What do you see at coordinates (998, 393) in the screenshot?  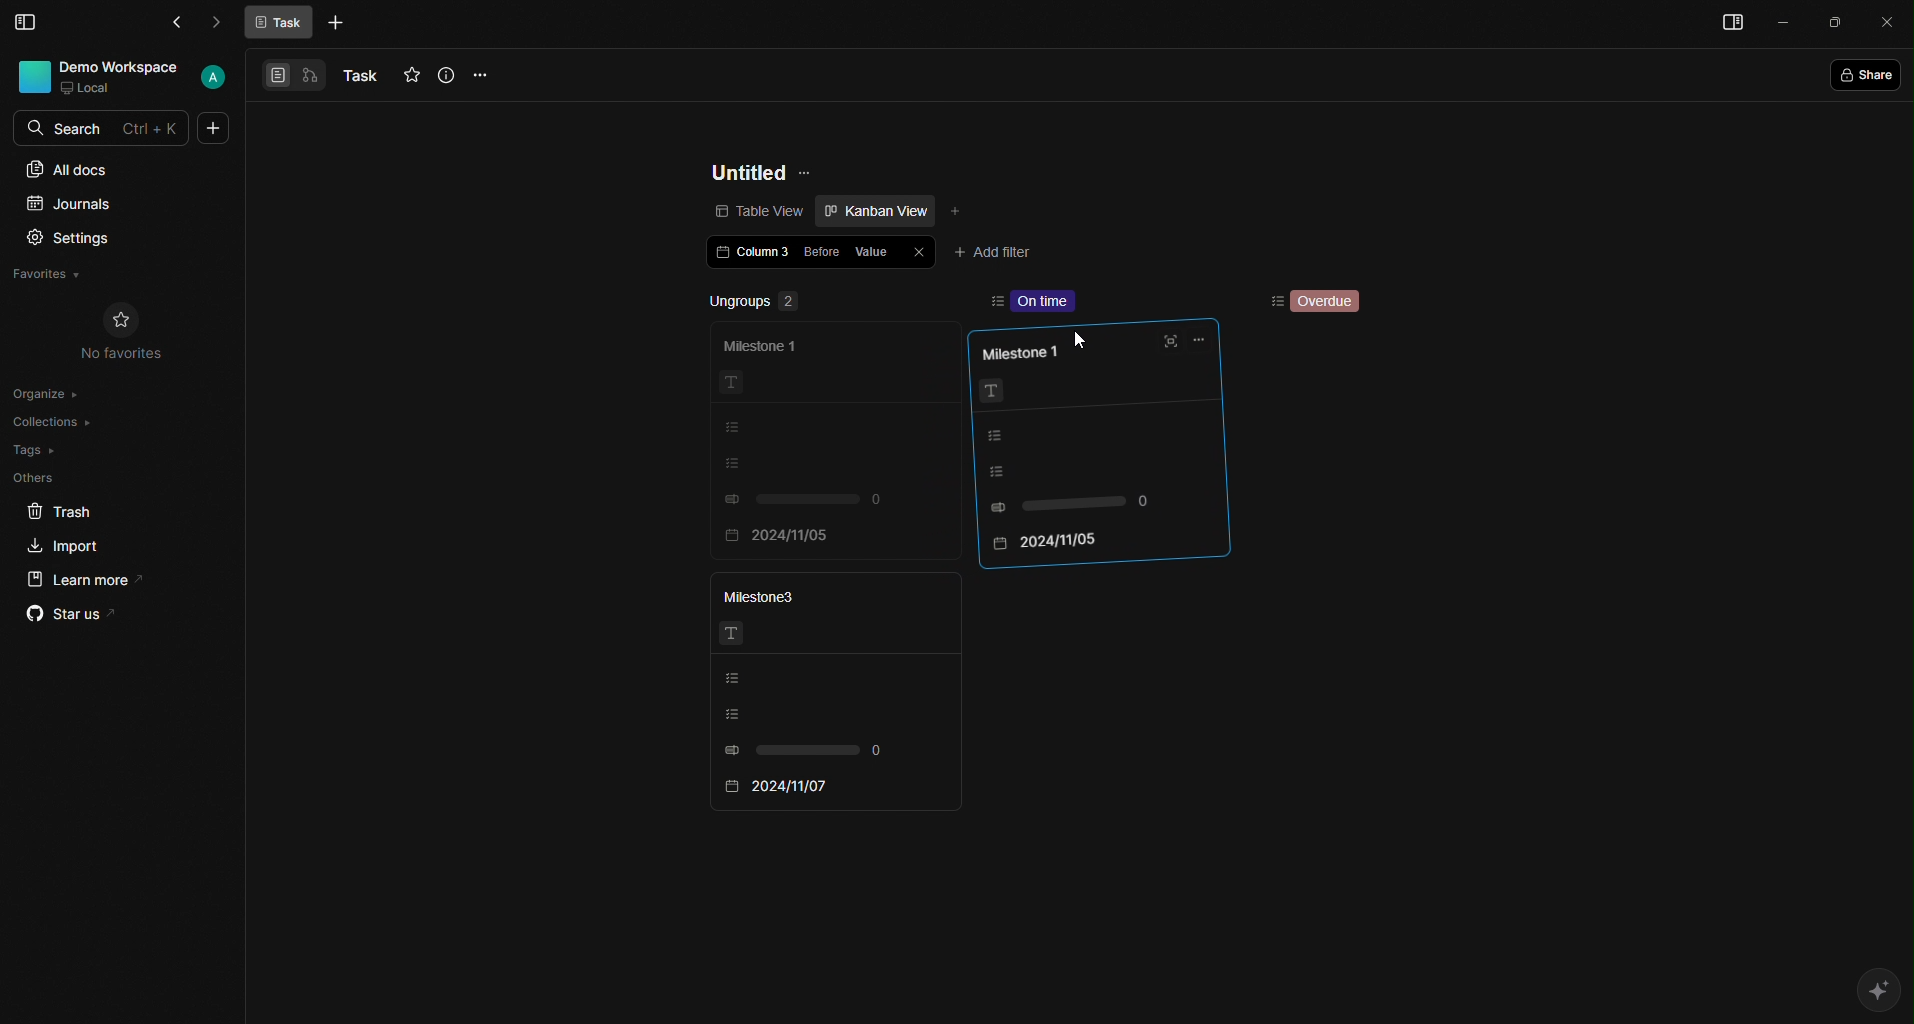 I see `Text` at bounding box center [998, 393].